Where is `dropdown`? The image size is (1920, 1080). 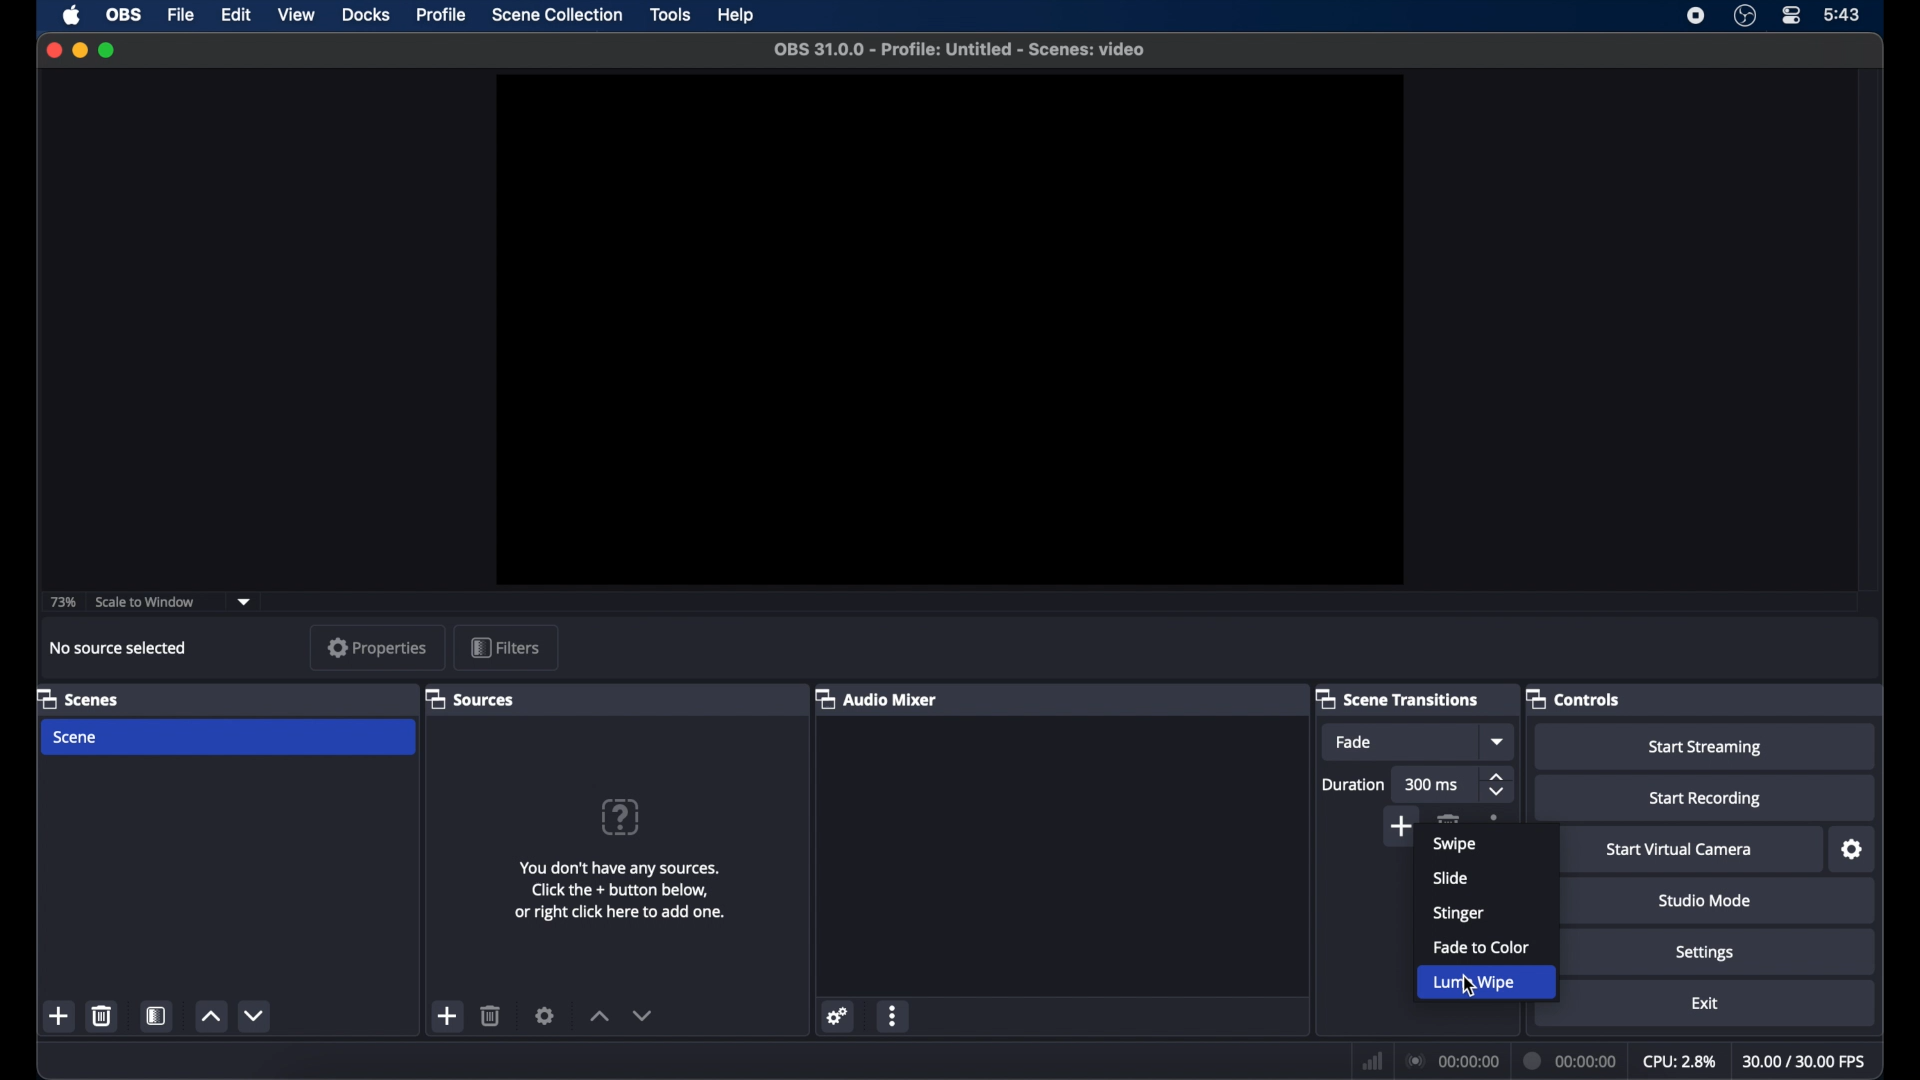
dropdown is located at coordinates (1496, 740).